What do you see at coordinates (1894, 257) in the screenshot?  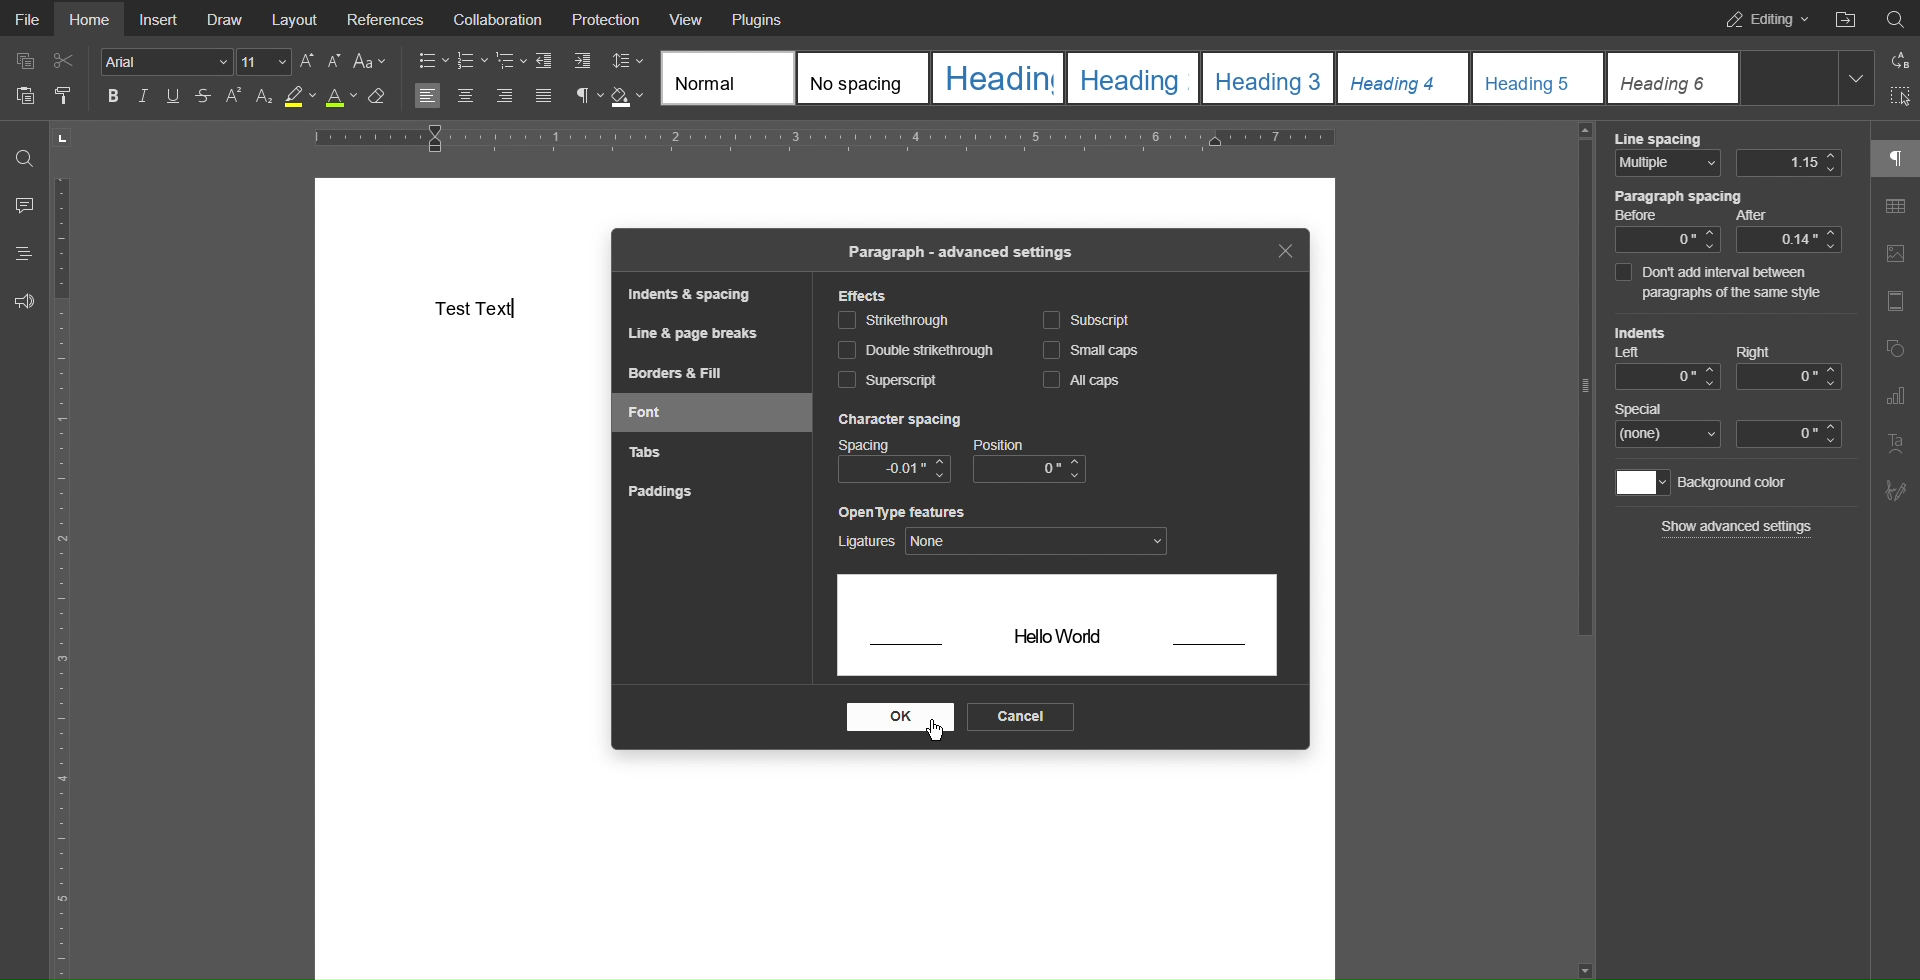 I see `Image Settings` at bounding box center [1894, 257].